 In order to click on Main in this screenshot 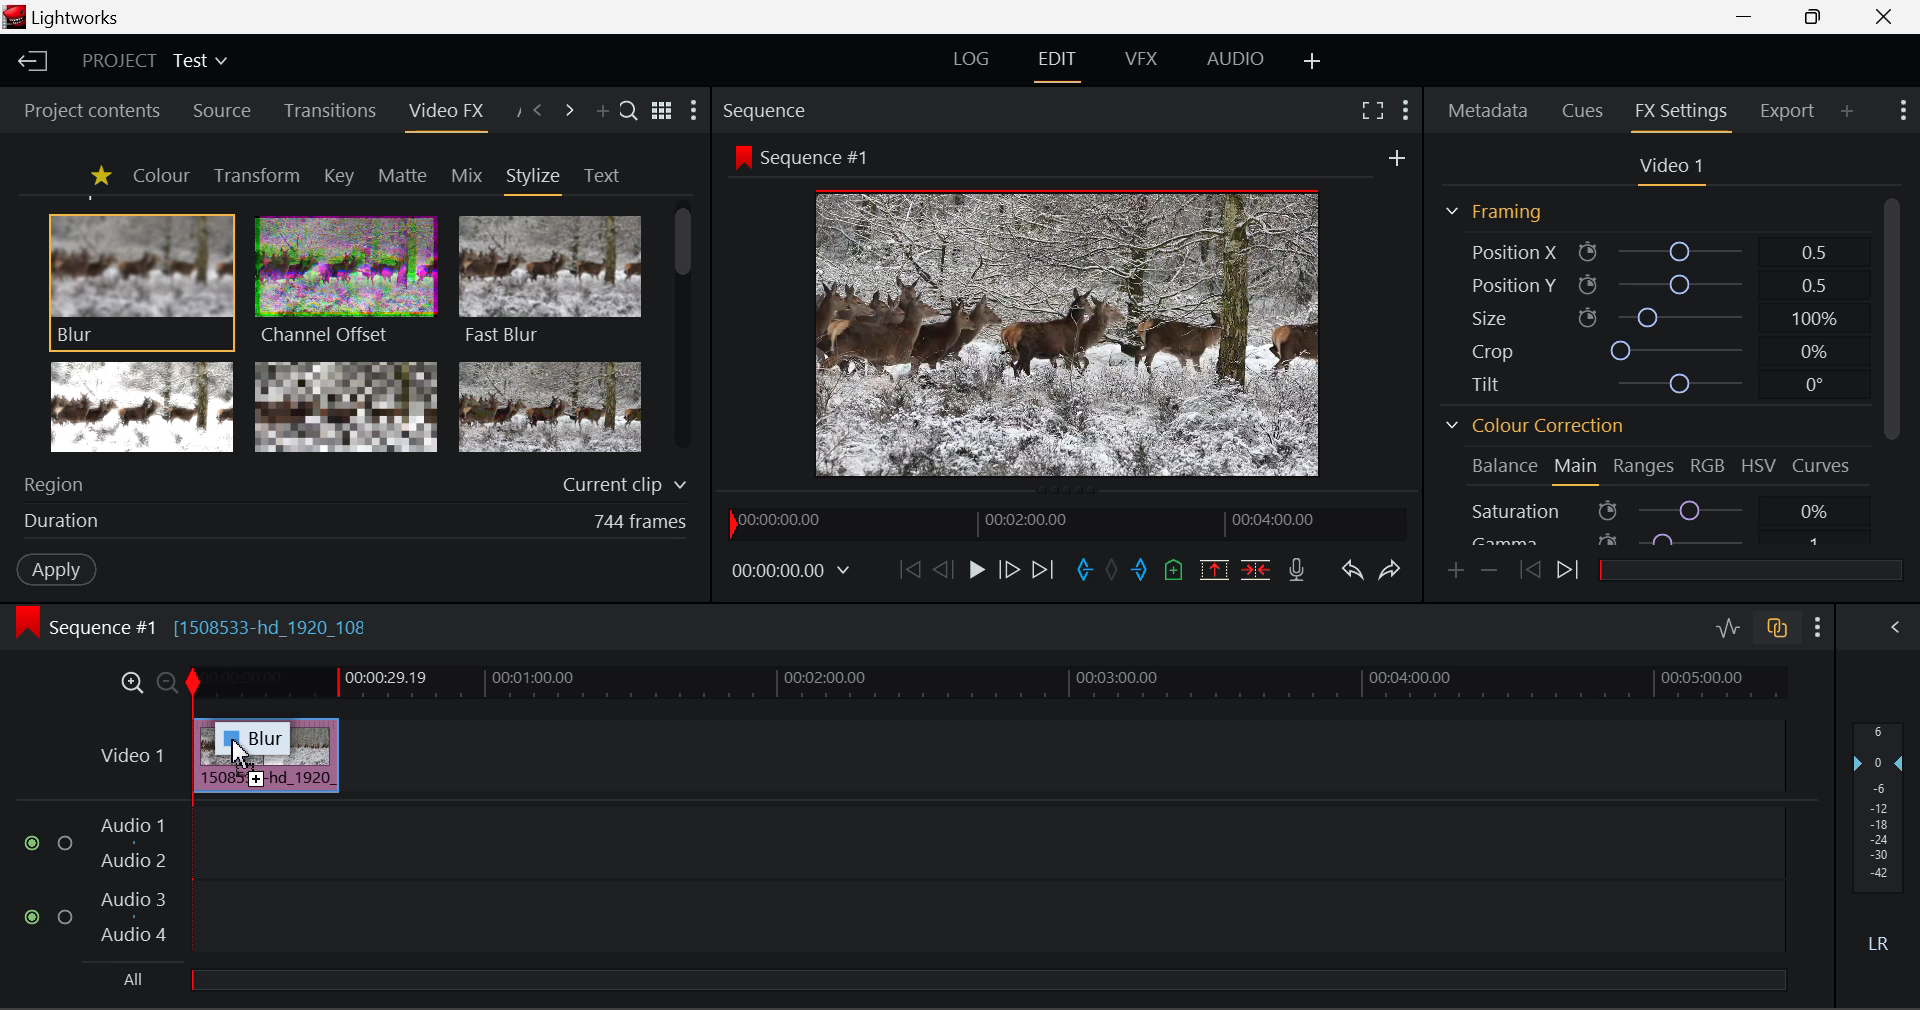, I will do `click(1577, 470)`.